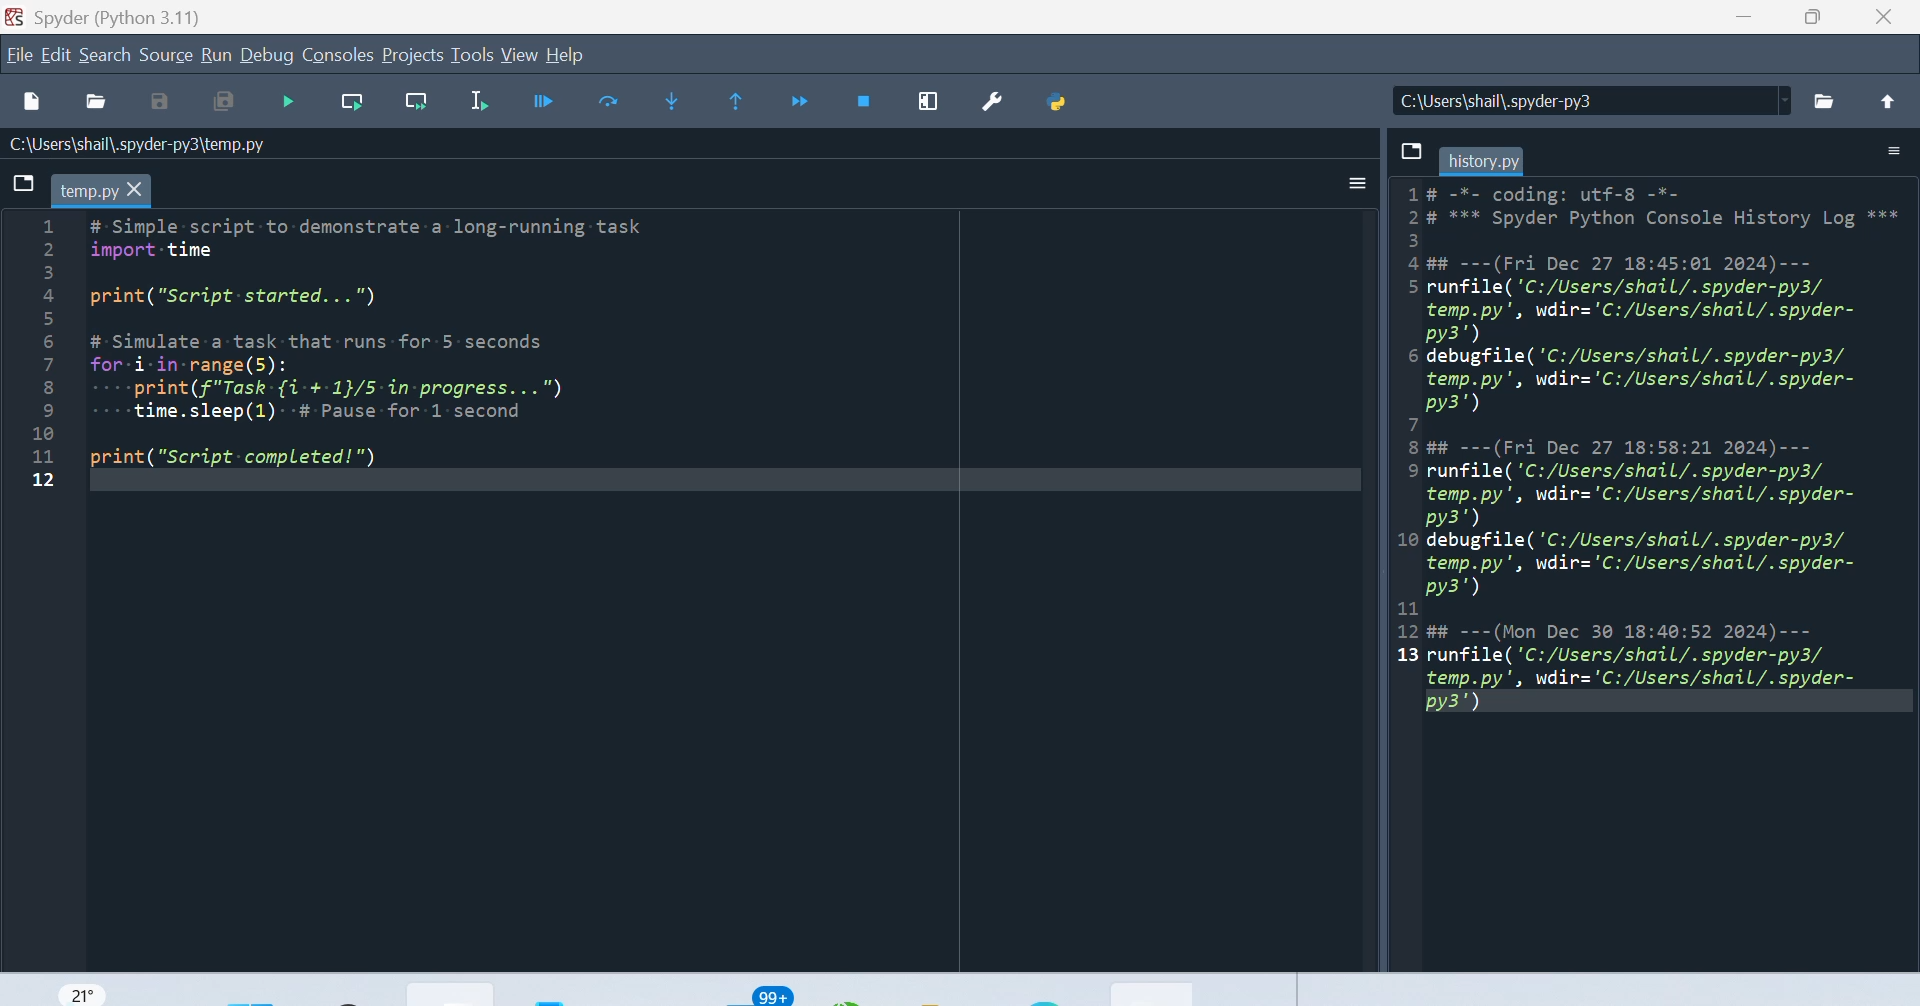 The image size is (1920, 1006). Describe the element at coordinates (520, 56) in the screenshot. I see `View` at that location.